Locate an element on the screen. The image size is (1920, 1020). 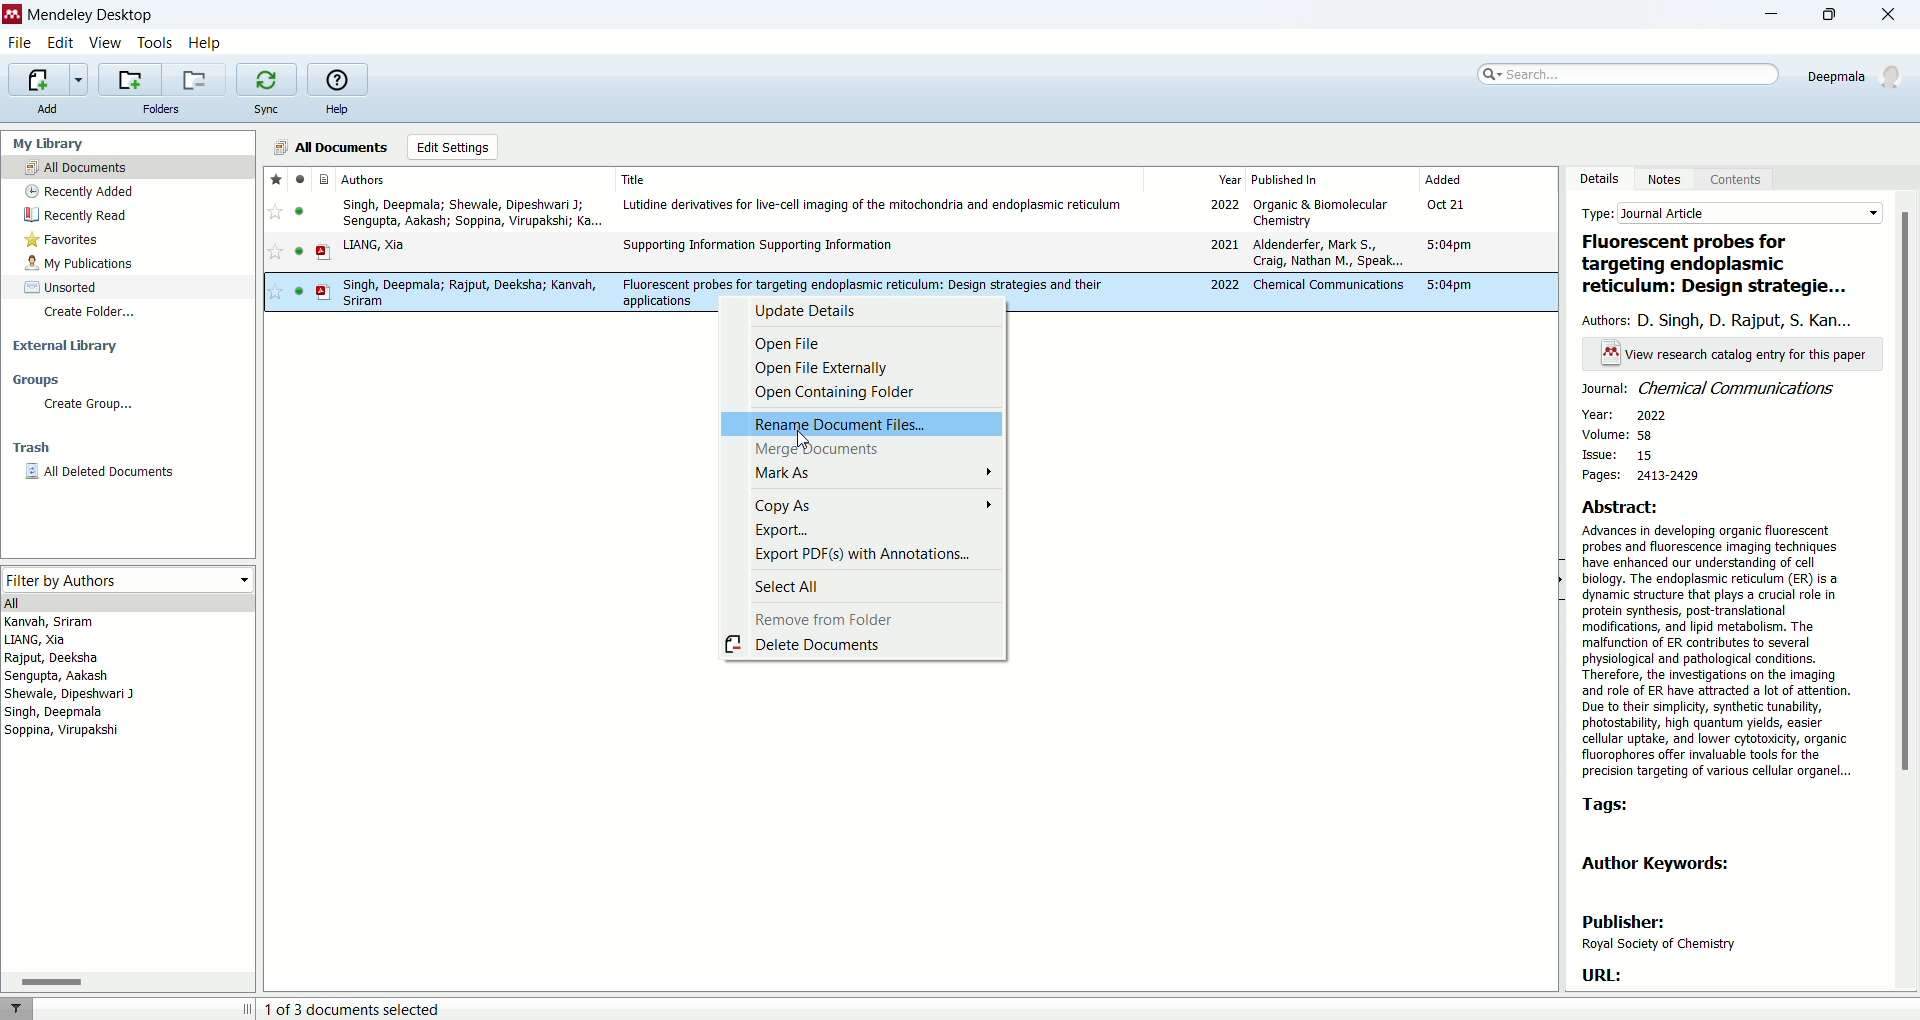
favorite is located at coordinates (273, 255).